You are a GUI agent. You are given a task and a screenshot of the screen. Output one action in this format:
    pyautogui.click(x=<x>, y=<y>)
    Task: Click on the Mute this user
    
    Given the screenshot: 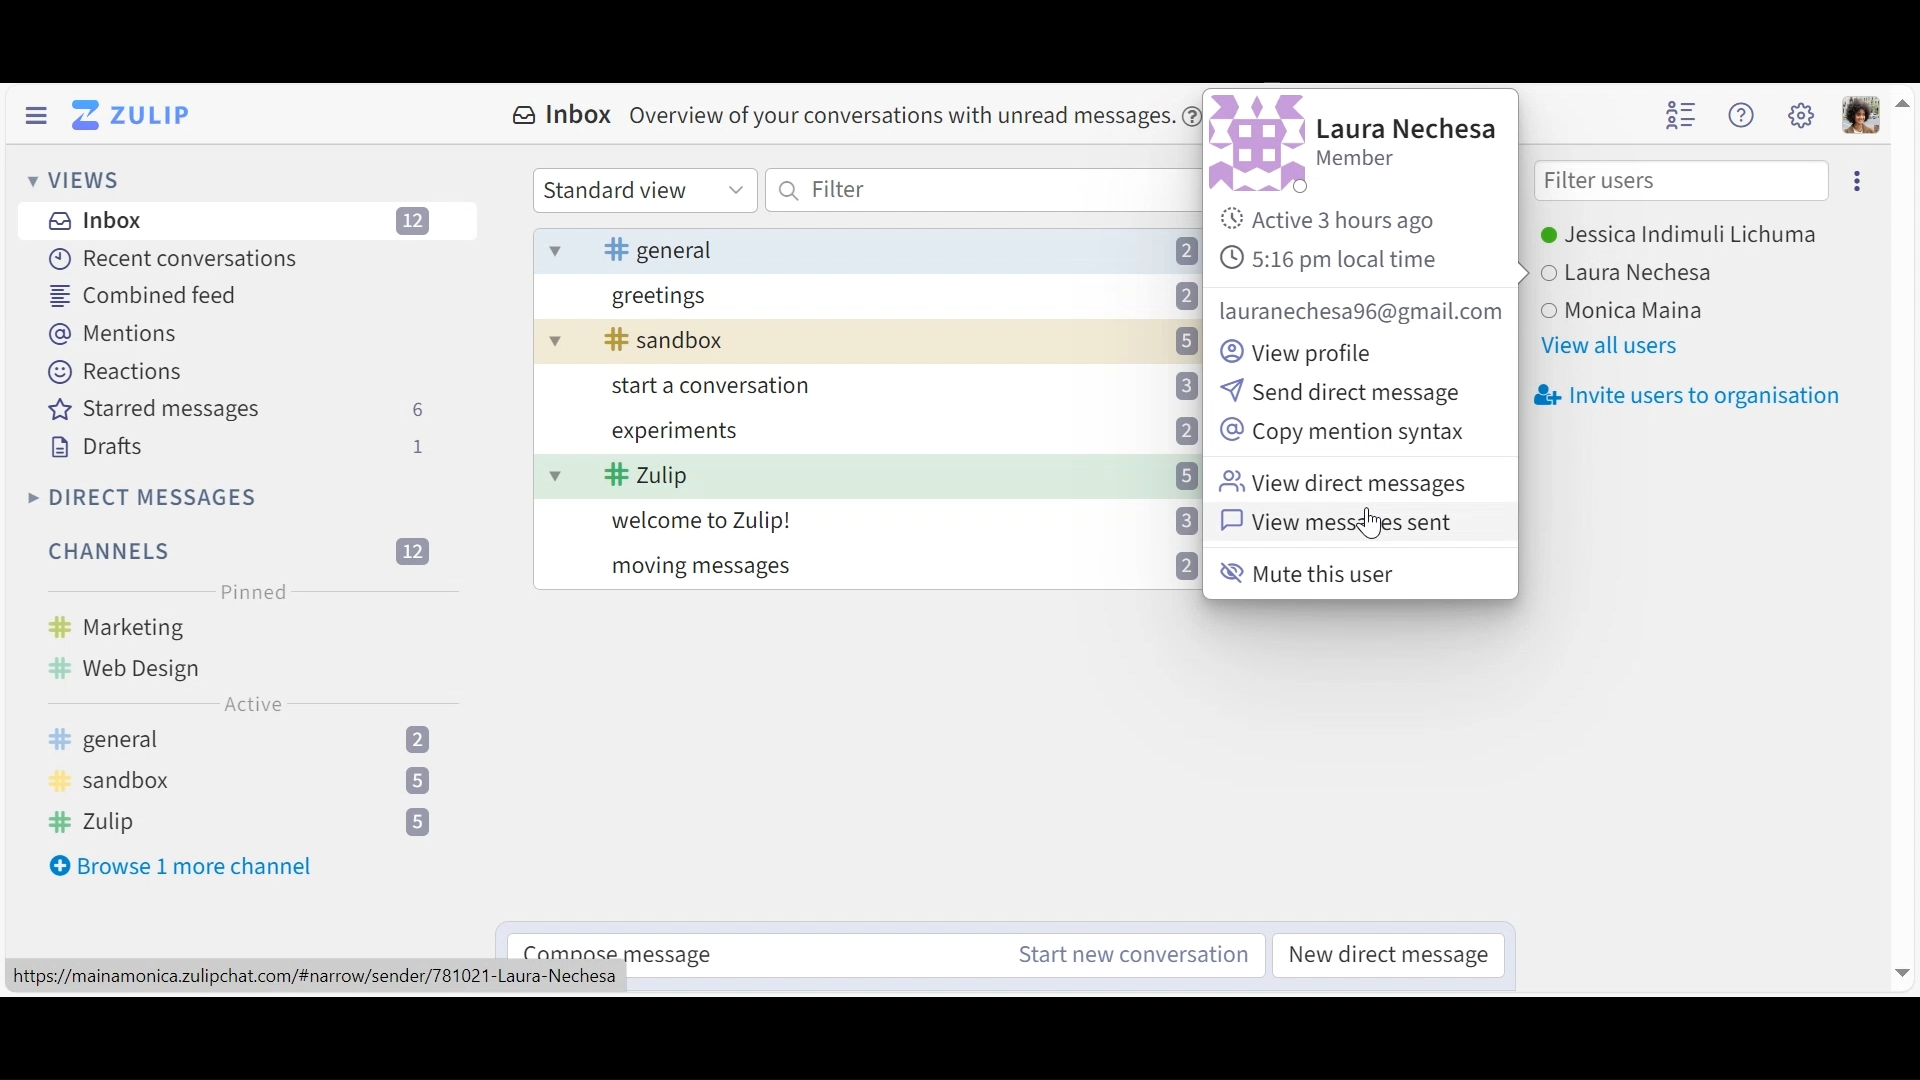 What is the action you would take?
    pyautogui.click(x=1311, y=572)
    